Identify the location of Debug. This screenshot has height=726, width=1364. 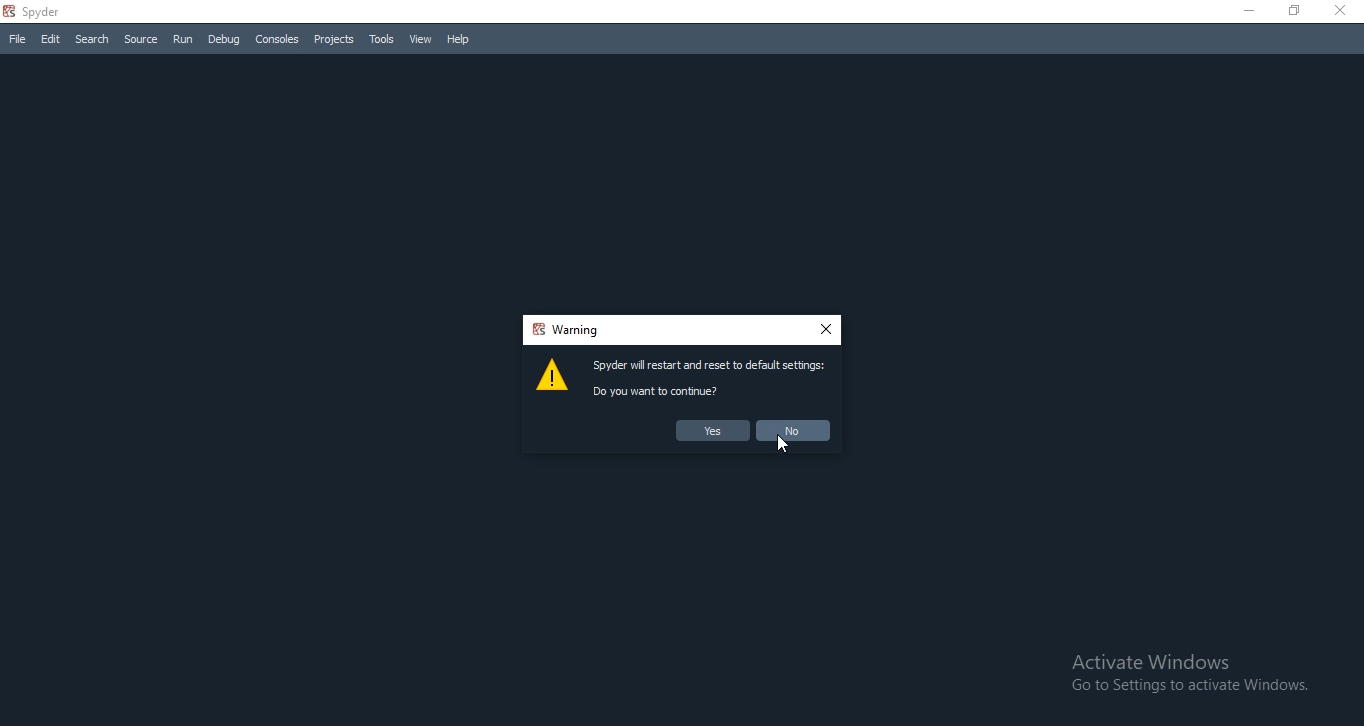
(225, 40).